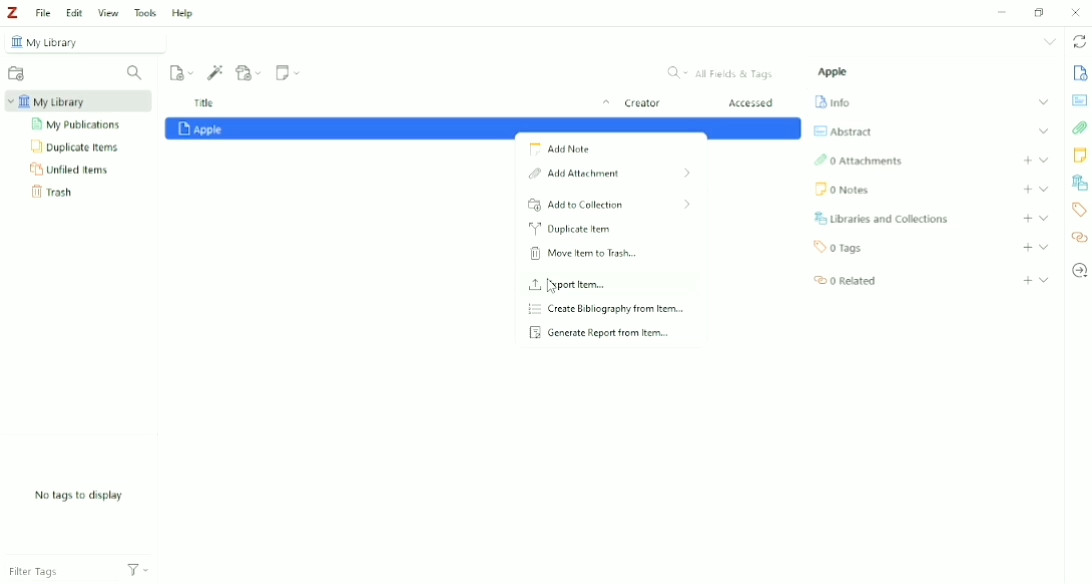 The height and width of the screenshot is (584, 1092). What do you see at coordinates (607, 175) in the screenshot?
I see `Add Attachment` at bounding box center [607, 175].